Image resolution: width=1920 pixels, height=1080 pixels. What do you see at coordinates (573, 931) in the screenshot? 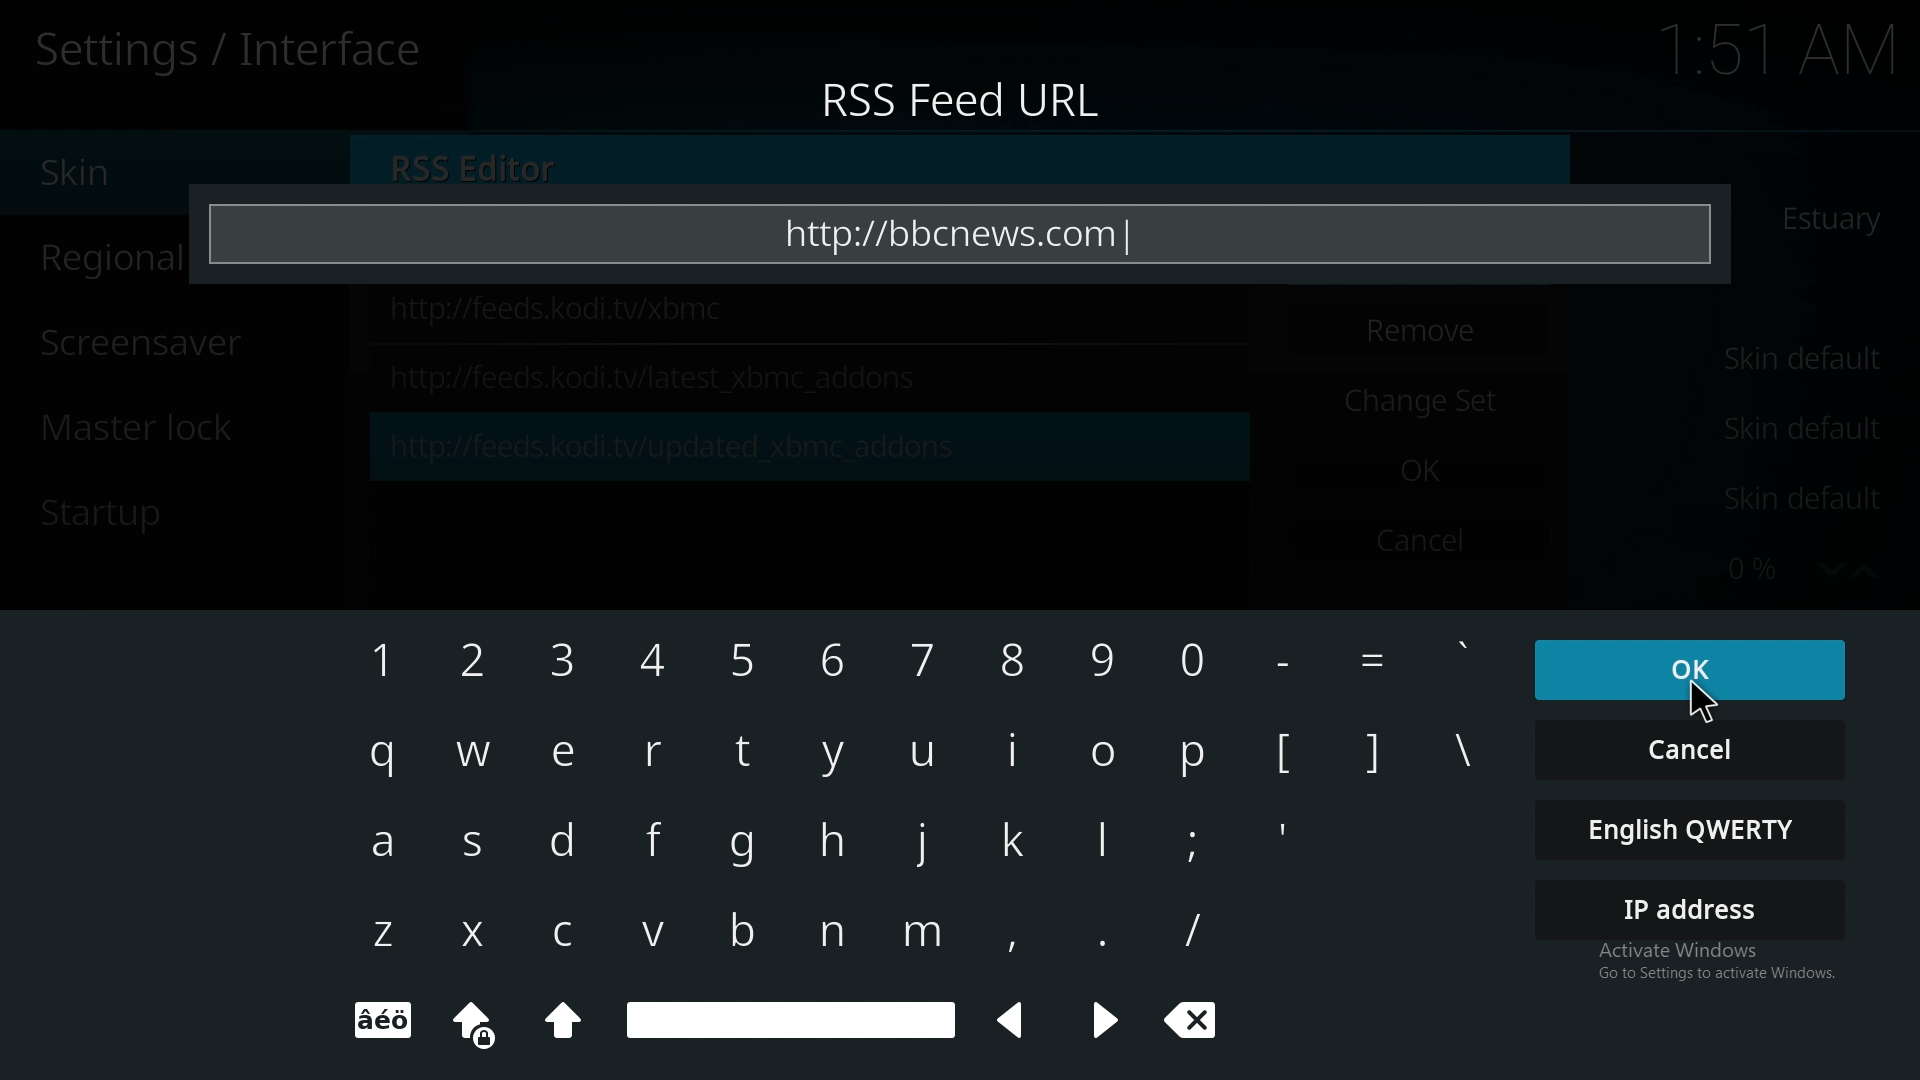
I see `c` at bounding box center [573, 931].